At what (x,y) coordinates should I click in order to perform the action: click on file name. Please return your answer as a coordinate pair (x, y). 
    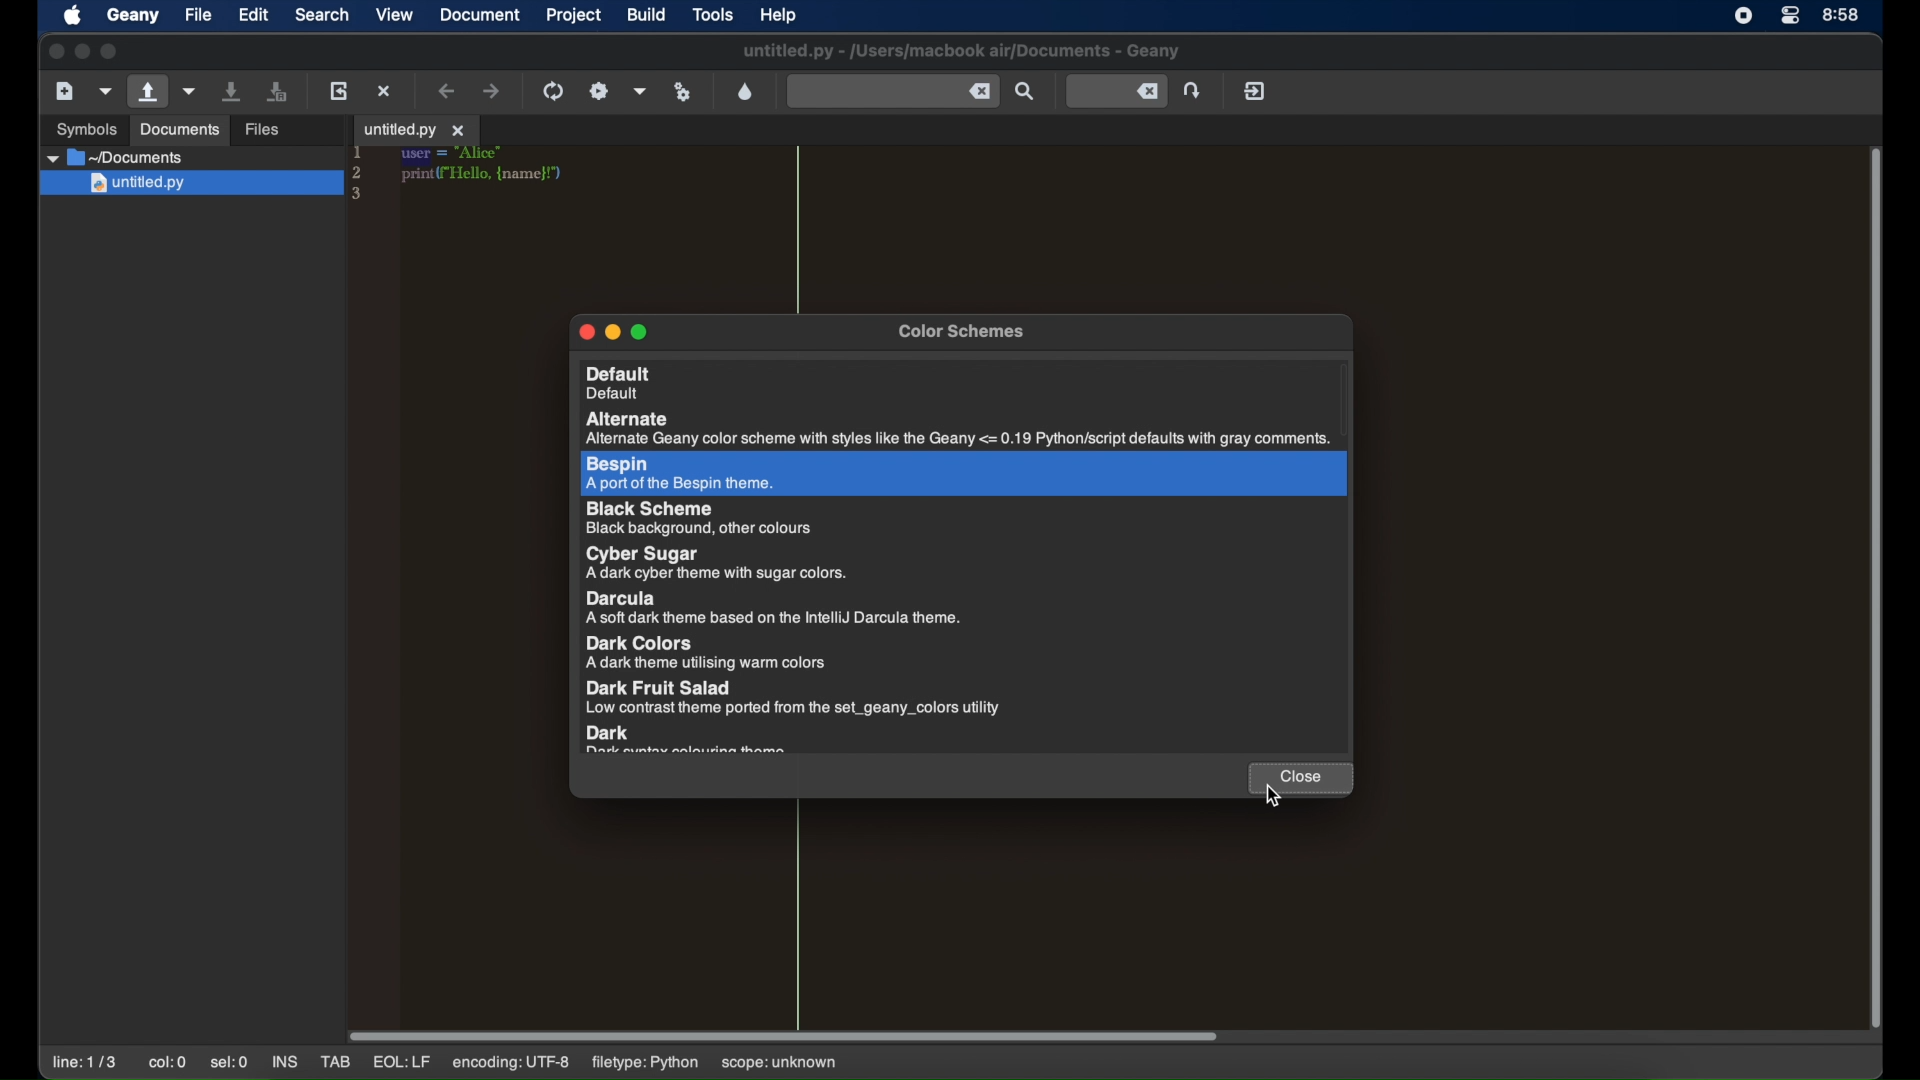
    Looking at the image, I should click on (959, 51).